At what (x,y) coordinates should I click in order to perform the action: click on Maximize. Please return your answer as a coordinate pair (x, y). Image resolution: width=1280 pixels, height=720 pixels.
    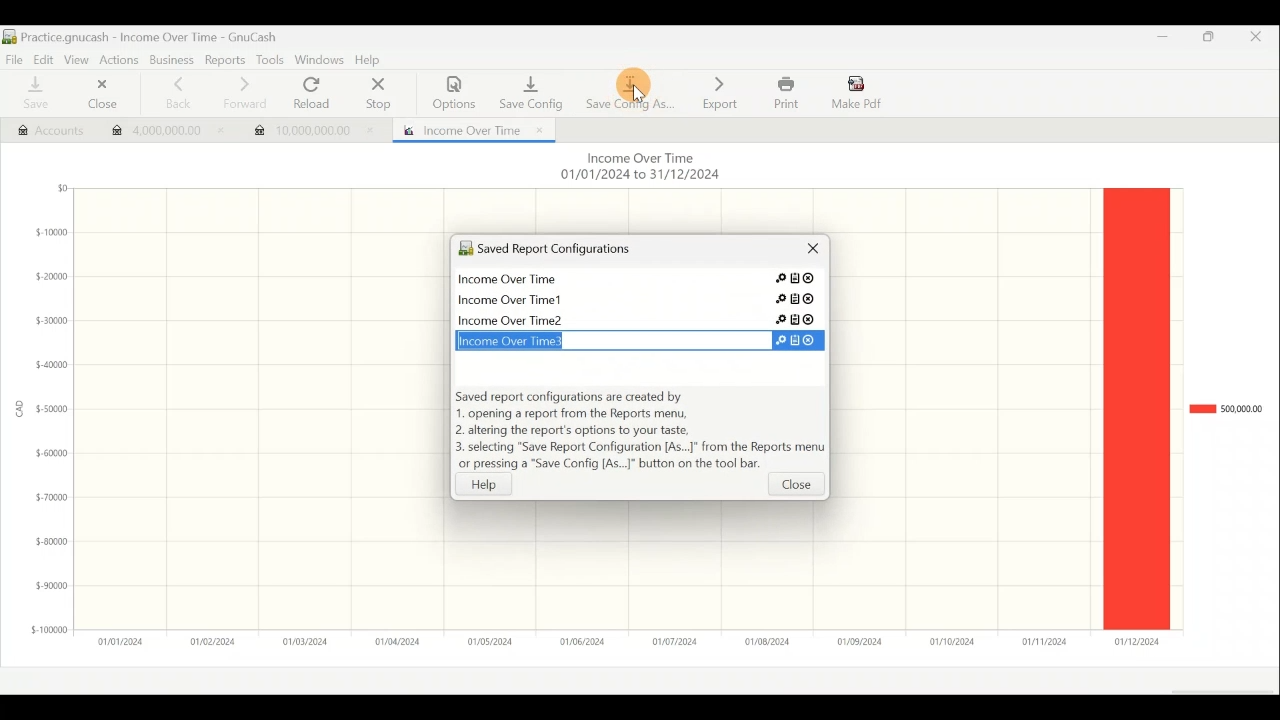
    Looking at the image, I should click on (1210, 40).